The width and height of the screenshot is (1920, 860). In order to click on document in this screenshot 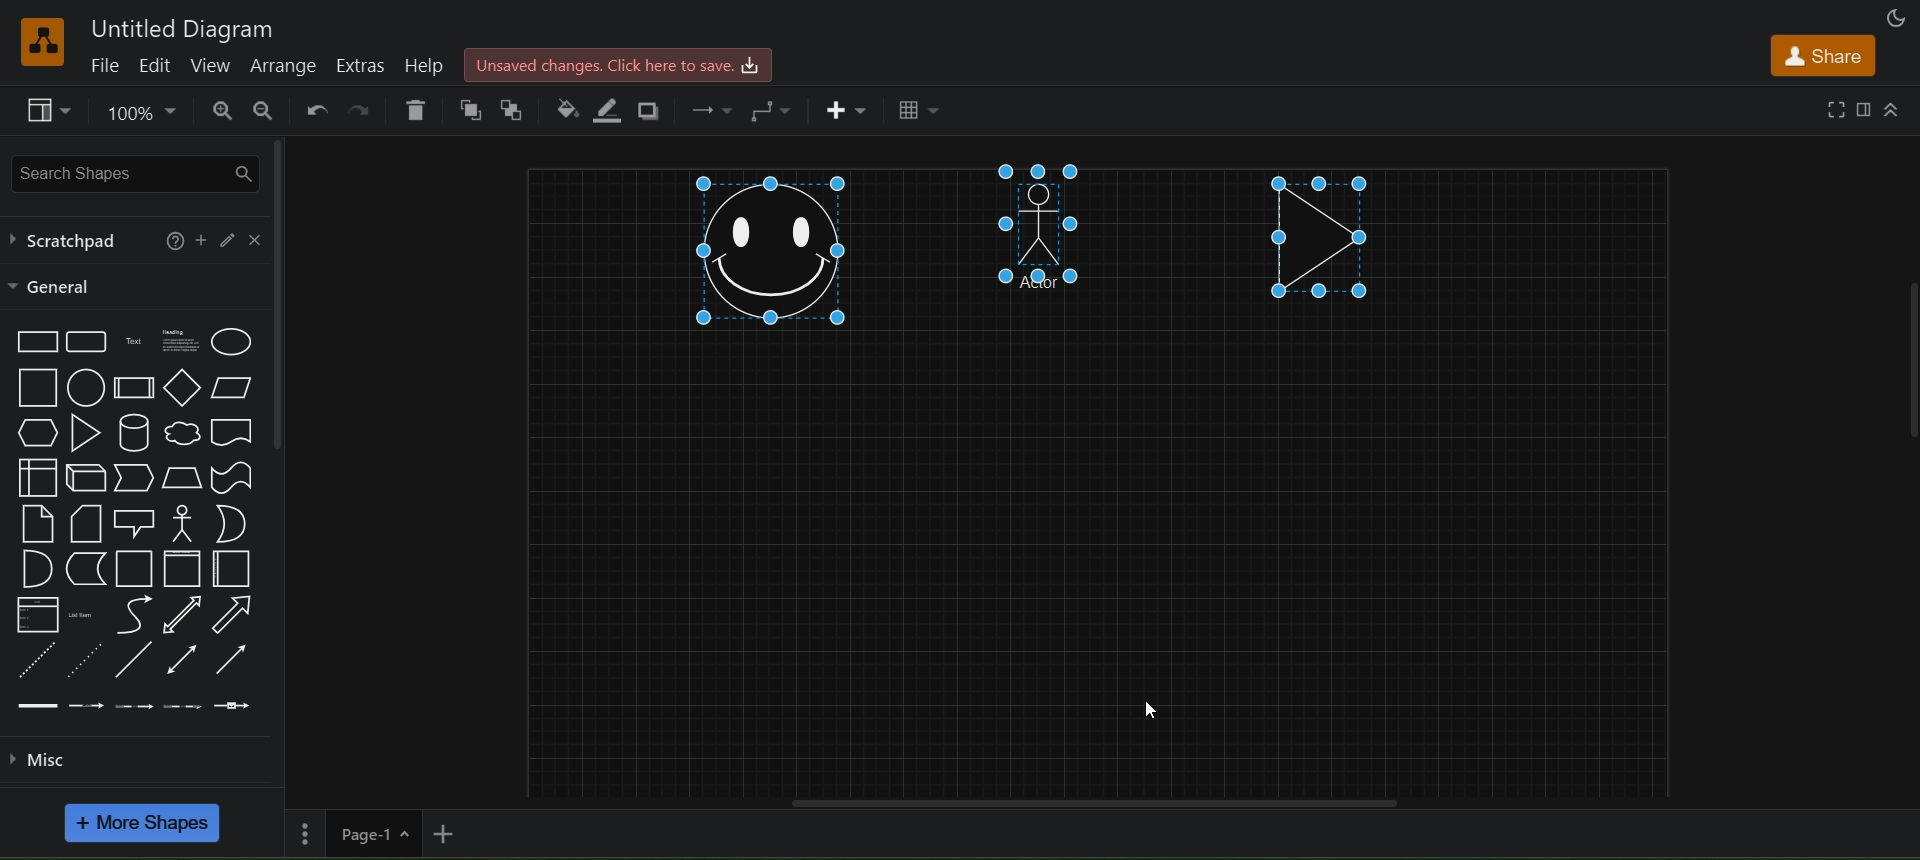, I will do `click(232, 432)`.